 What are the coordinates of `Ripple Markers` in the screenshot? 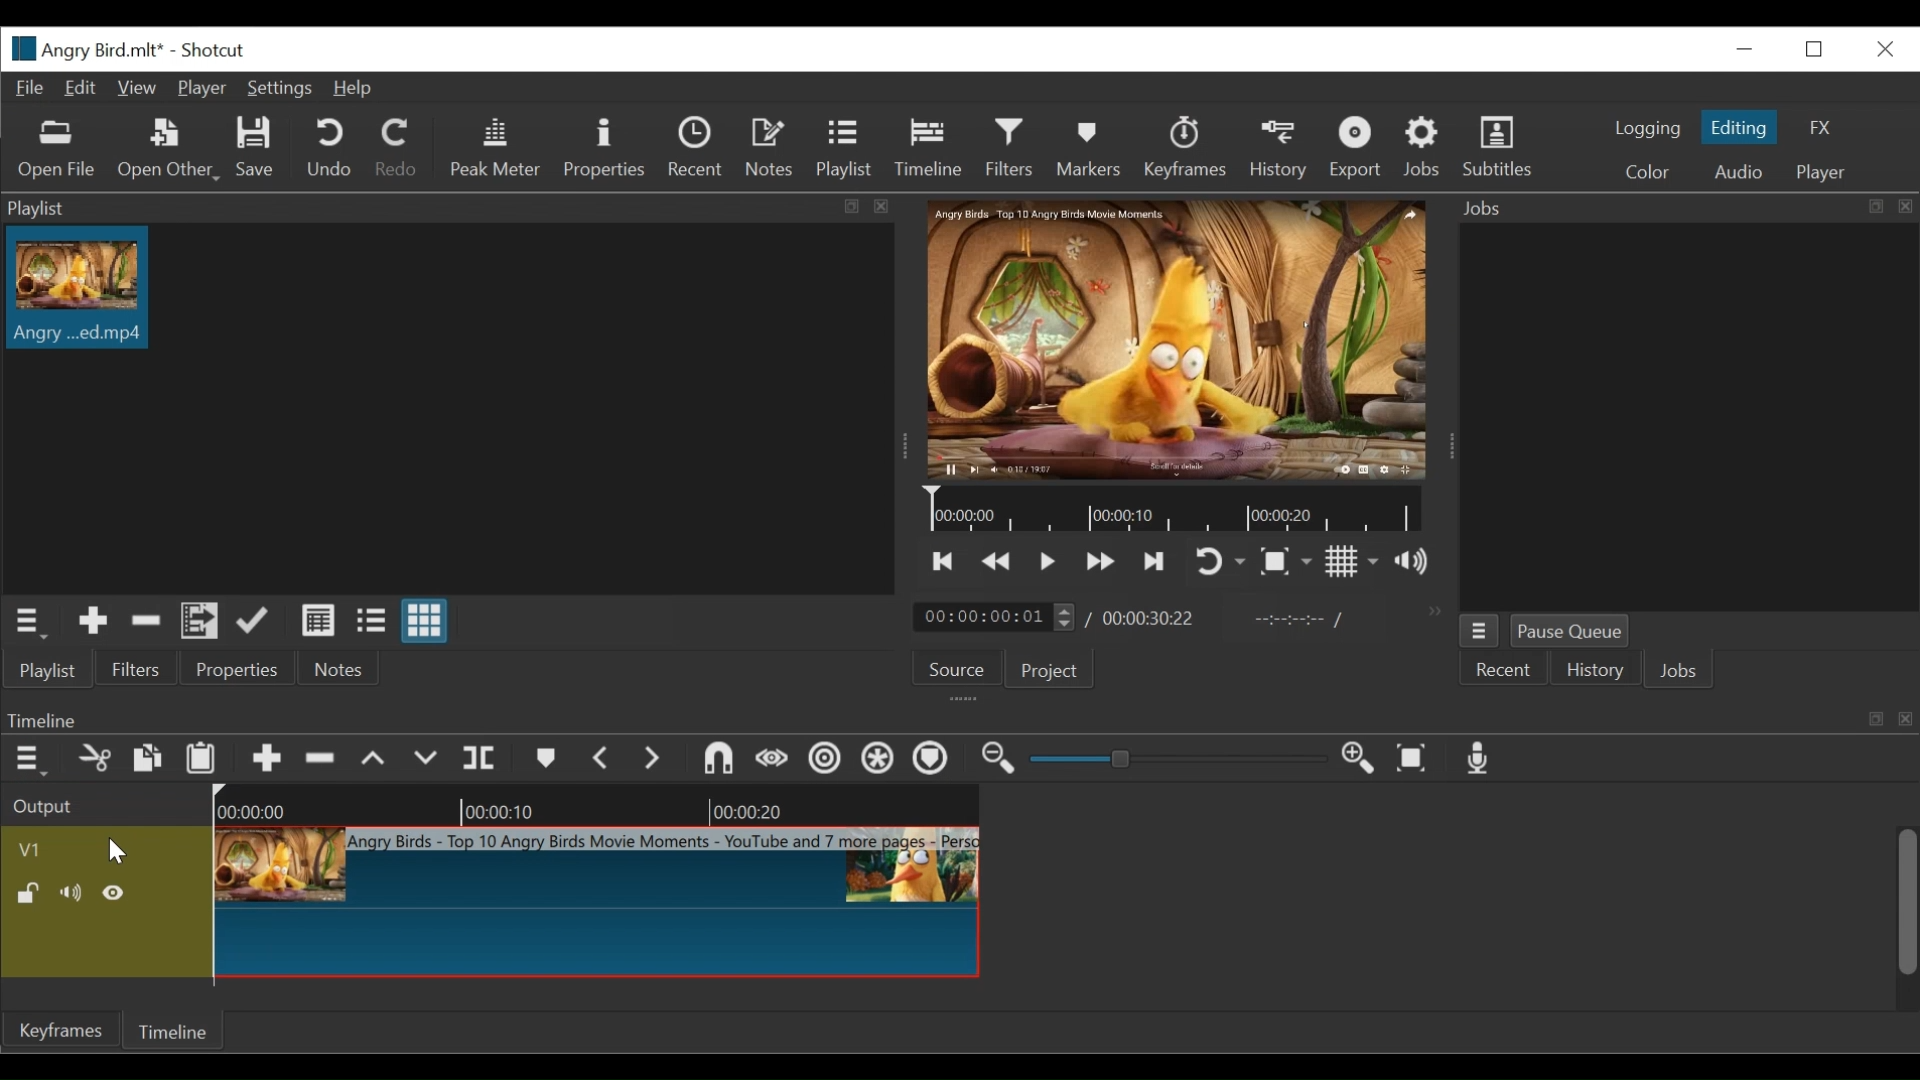 It's located at (935, 762).